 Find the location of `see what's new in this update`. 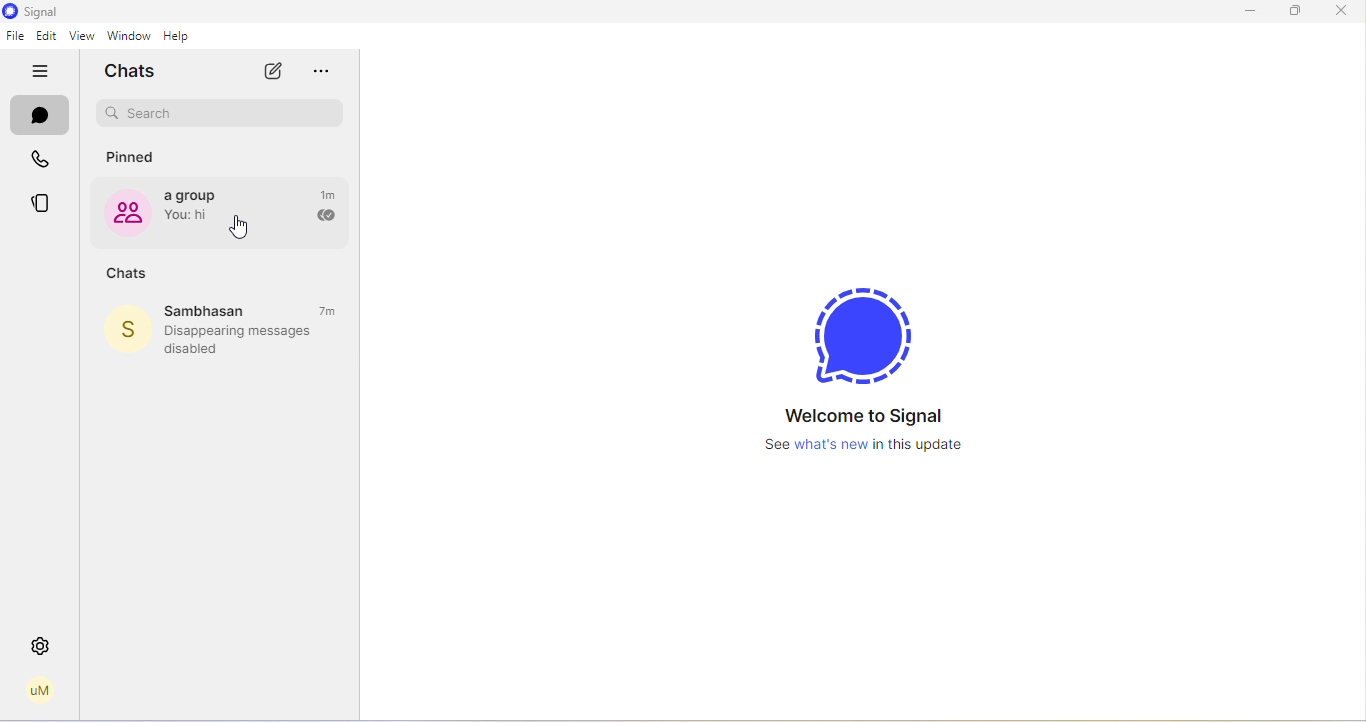

see what's new in this update is located at coordinates (872, 445).